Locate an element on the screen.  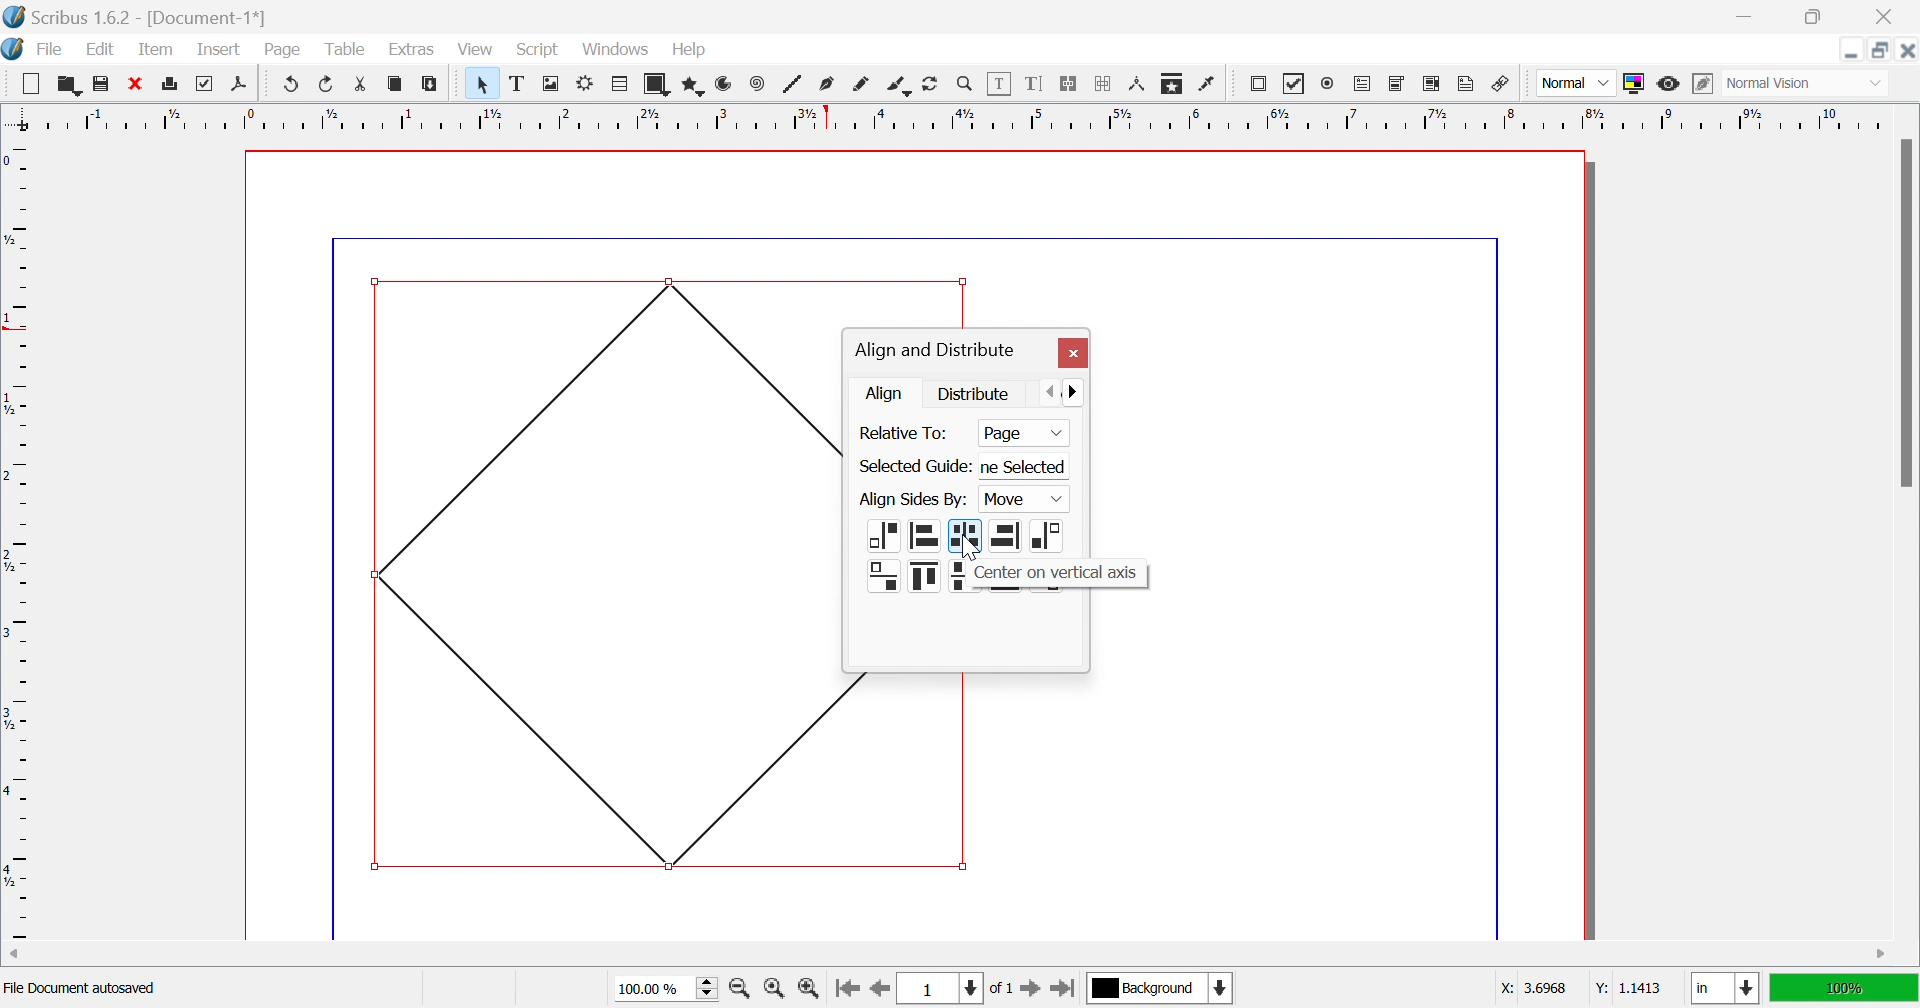
Link text frames is located at coordinates (1067, 84).